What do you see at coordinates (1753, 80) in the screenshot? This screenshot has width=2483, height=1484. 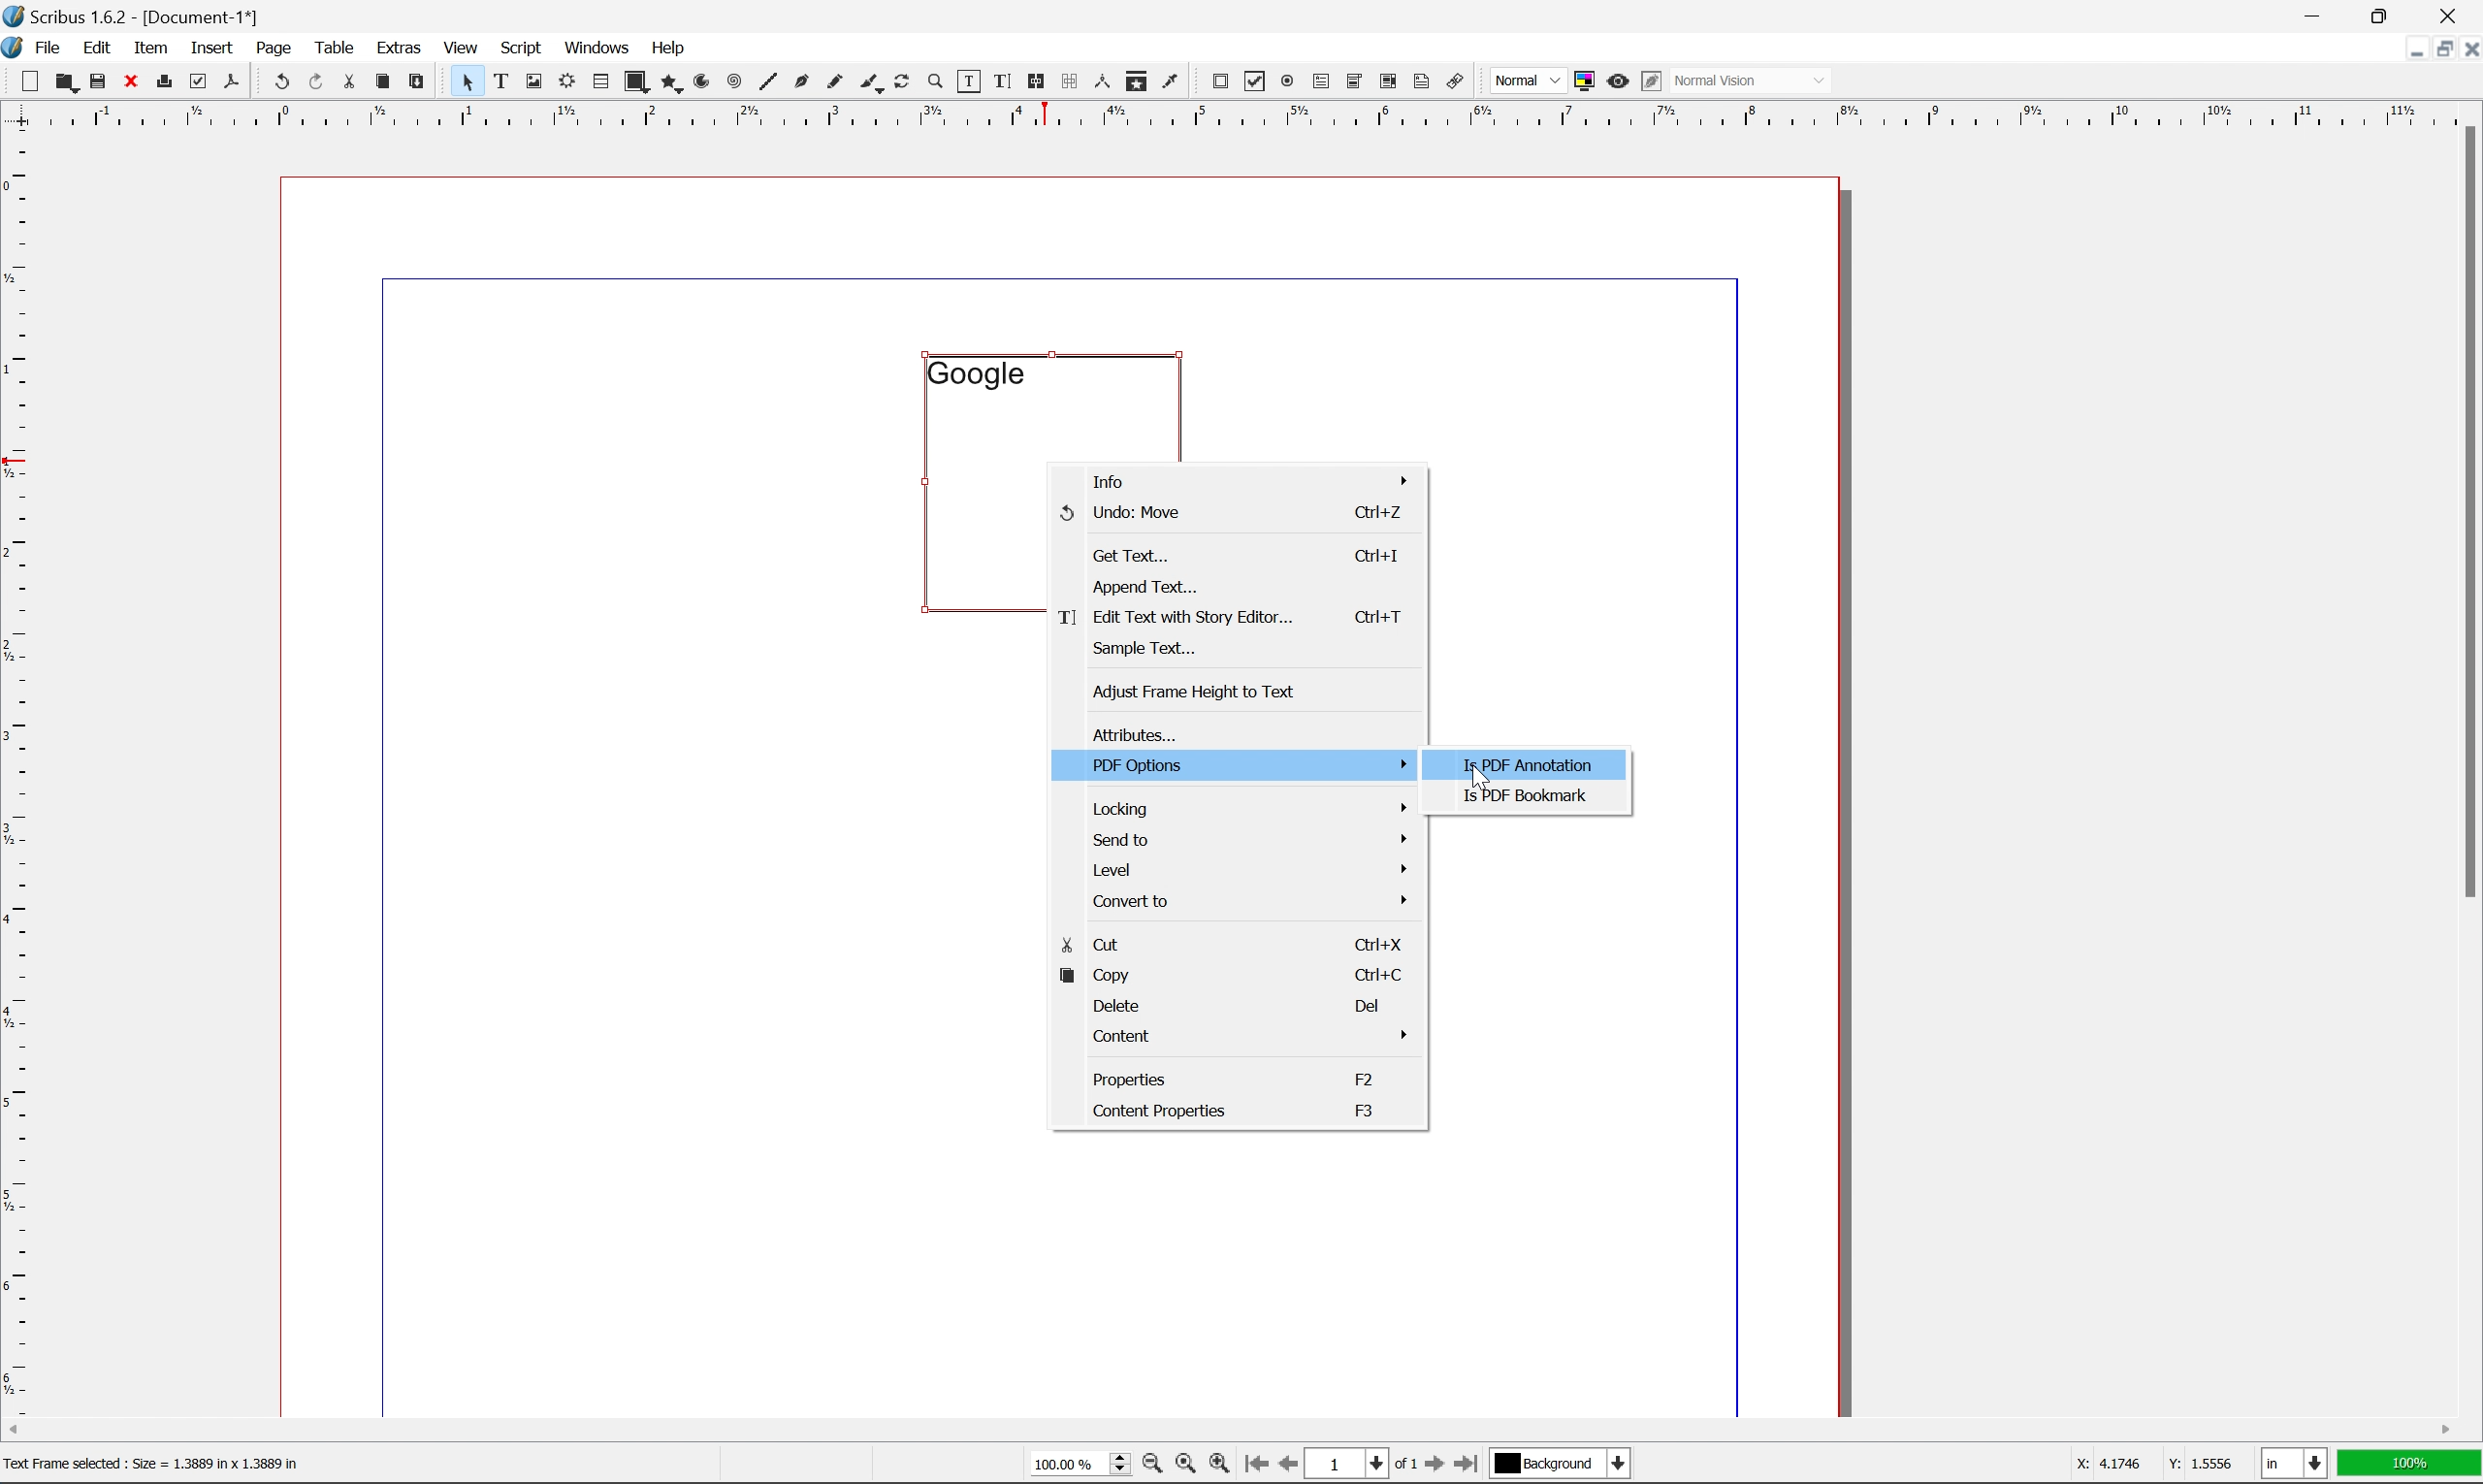 I see `normal vision` at bounding box center [1753, 80].